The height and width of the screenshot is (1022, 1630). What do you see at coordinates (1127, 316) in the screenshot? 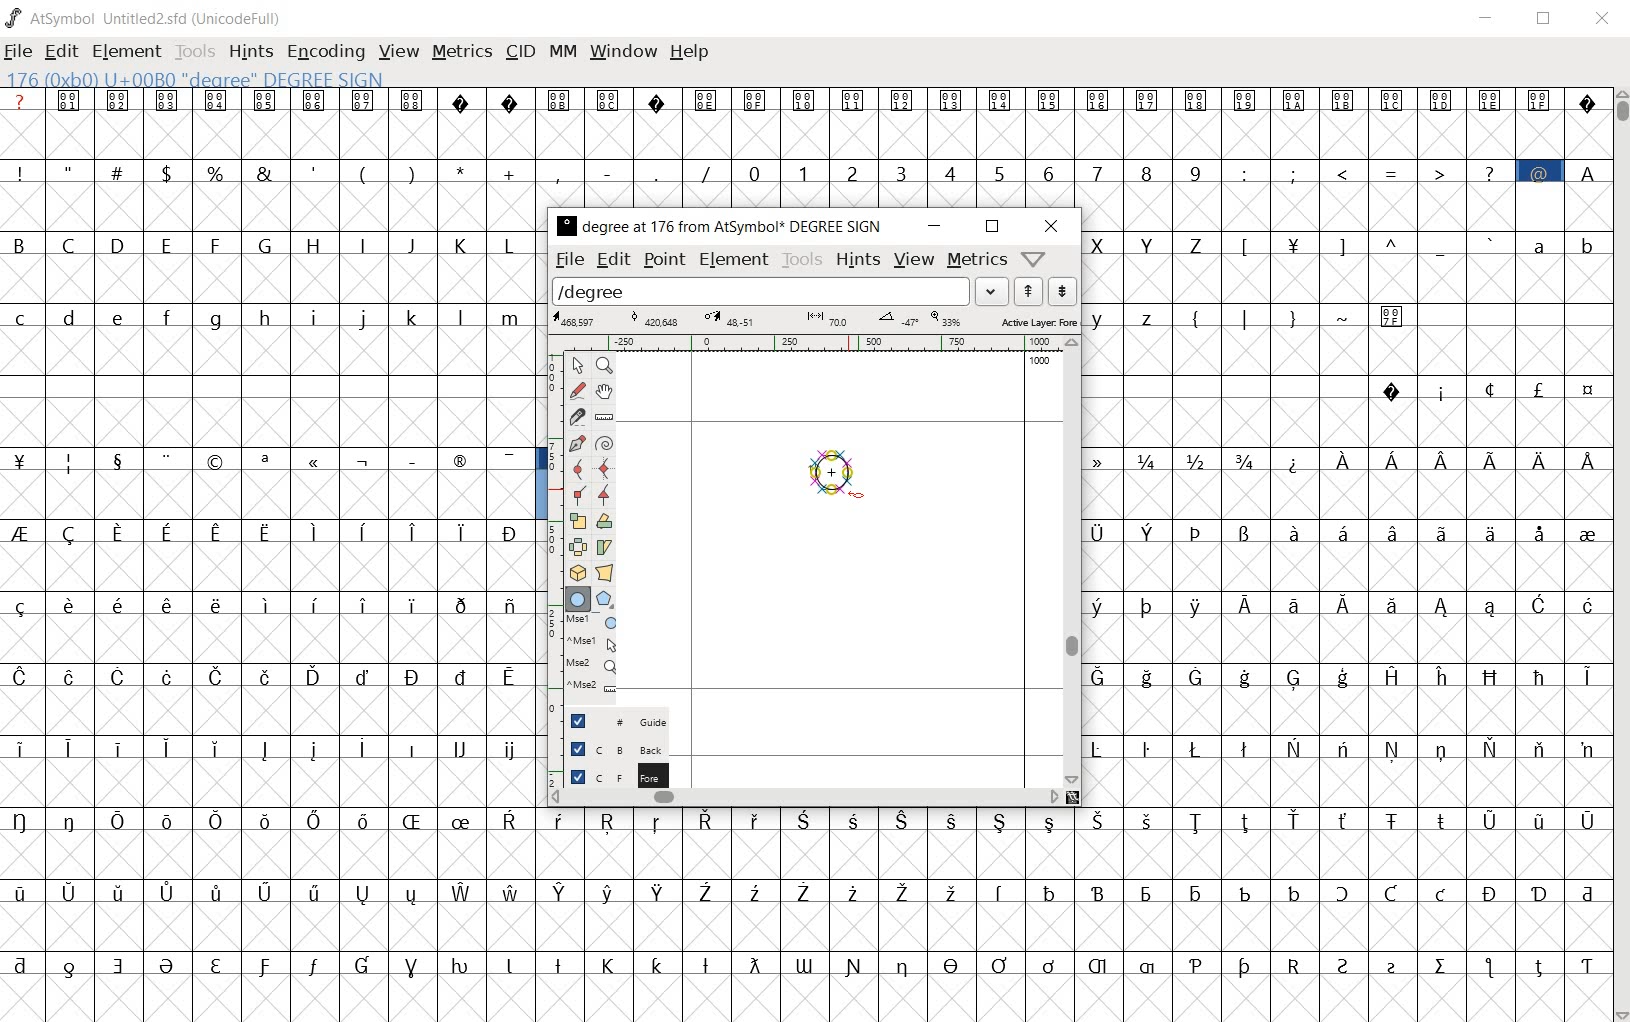
I see `y z` at bounding box center [1127, 316].